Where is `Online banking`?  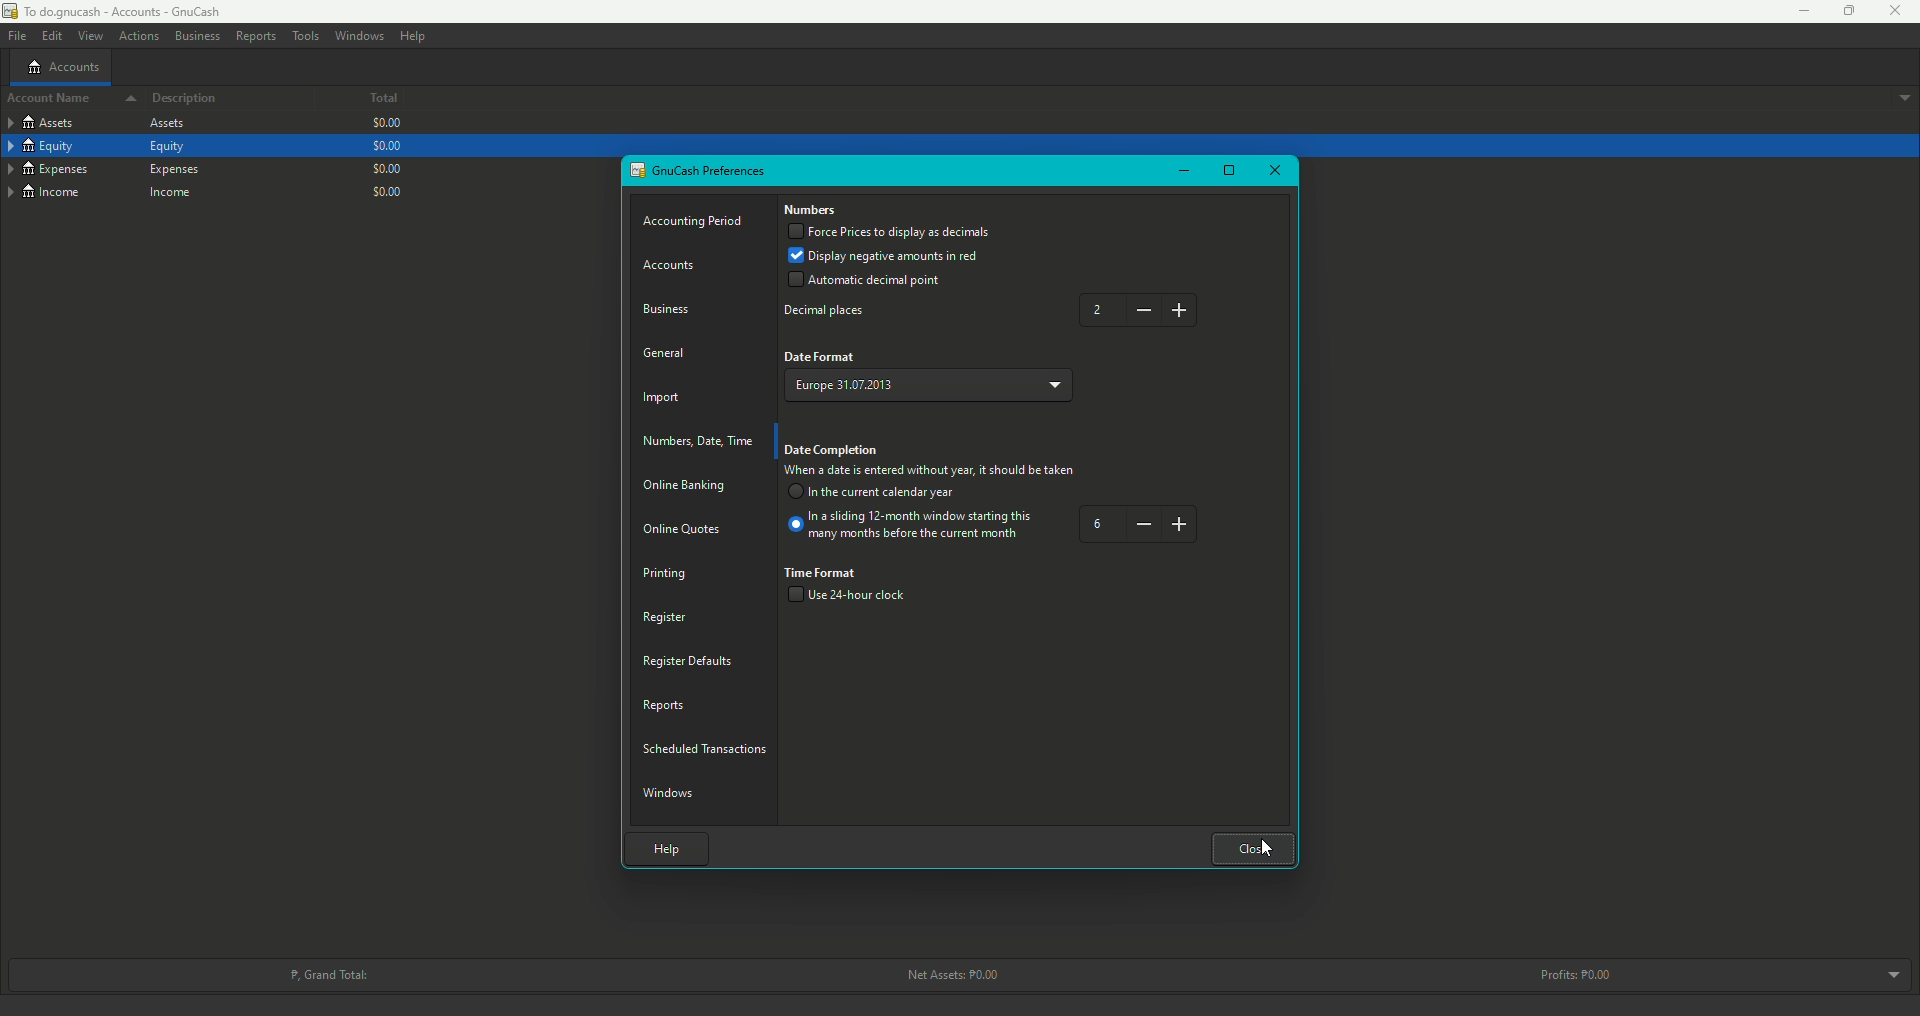 Online banking is located at coordinates (684, 489).